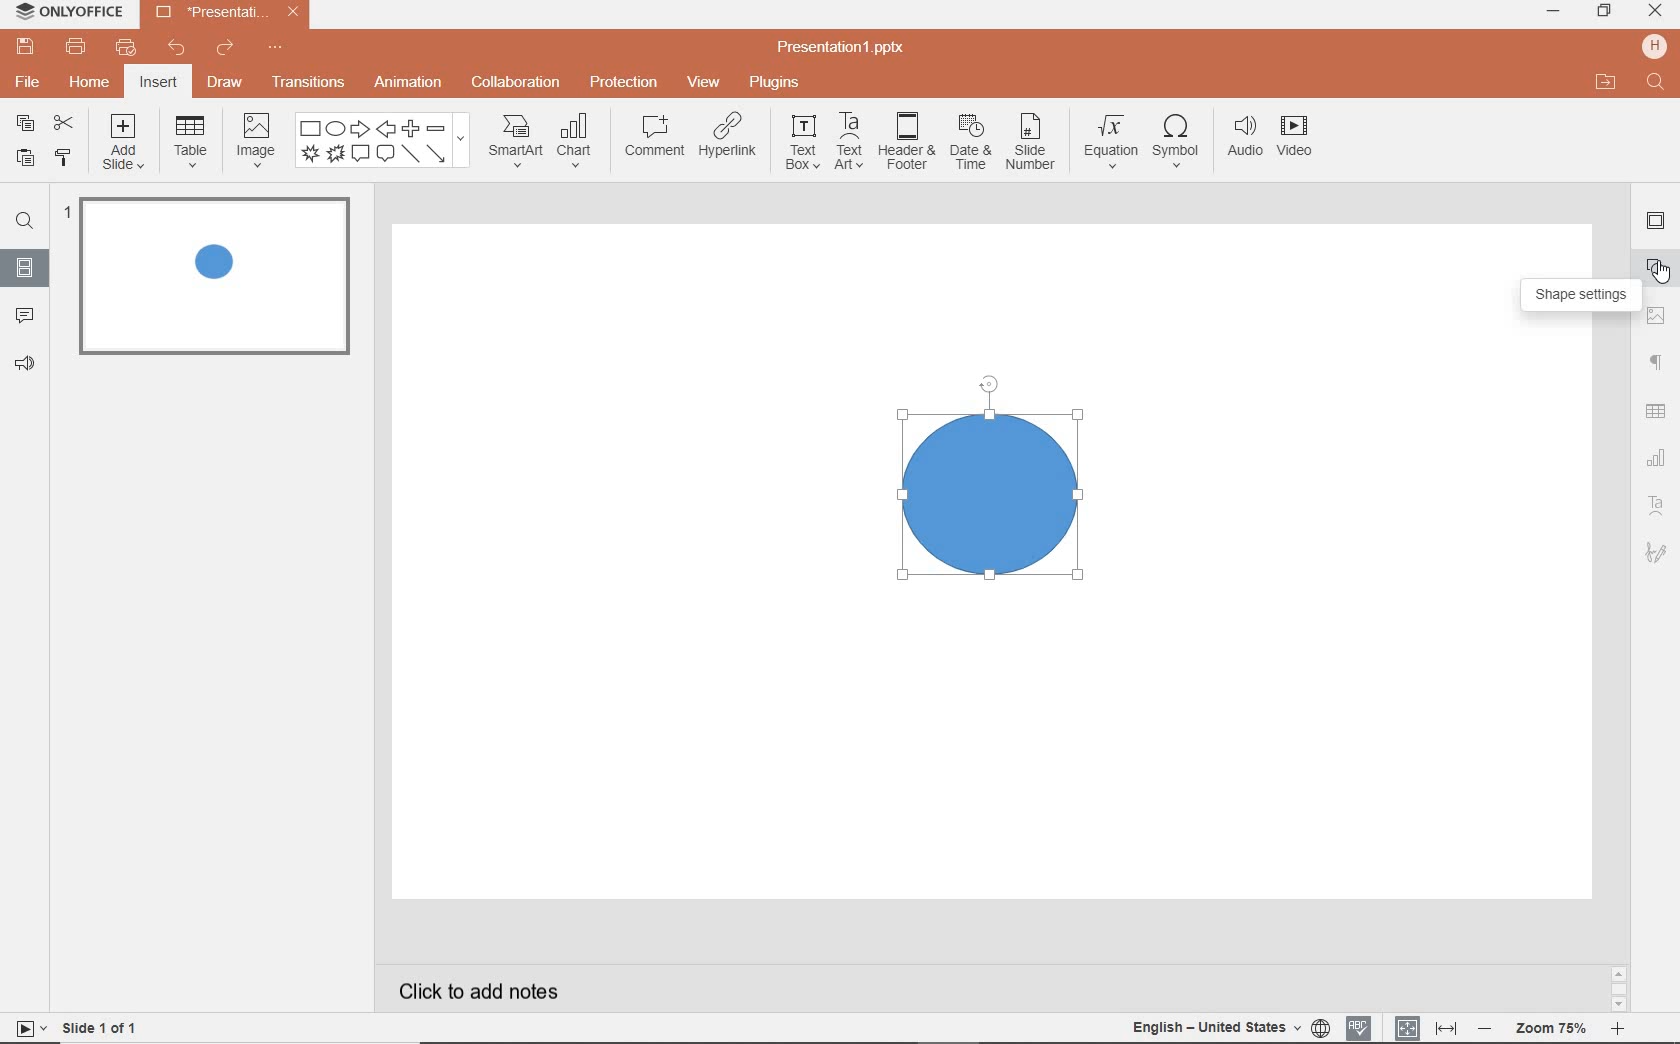 The height and width of the screenshot is (1044, 1680). What do you see at coordinates (623, 84) in the screenshot?
I see `protection` at bounding box center [623, 84].